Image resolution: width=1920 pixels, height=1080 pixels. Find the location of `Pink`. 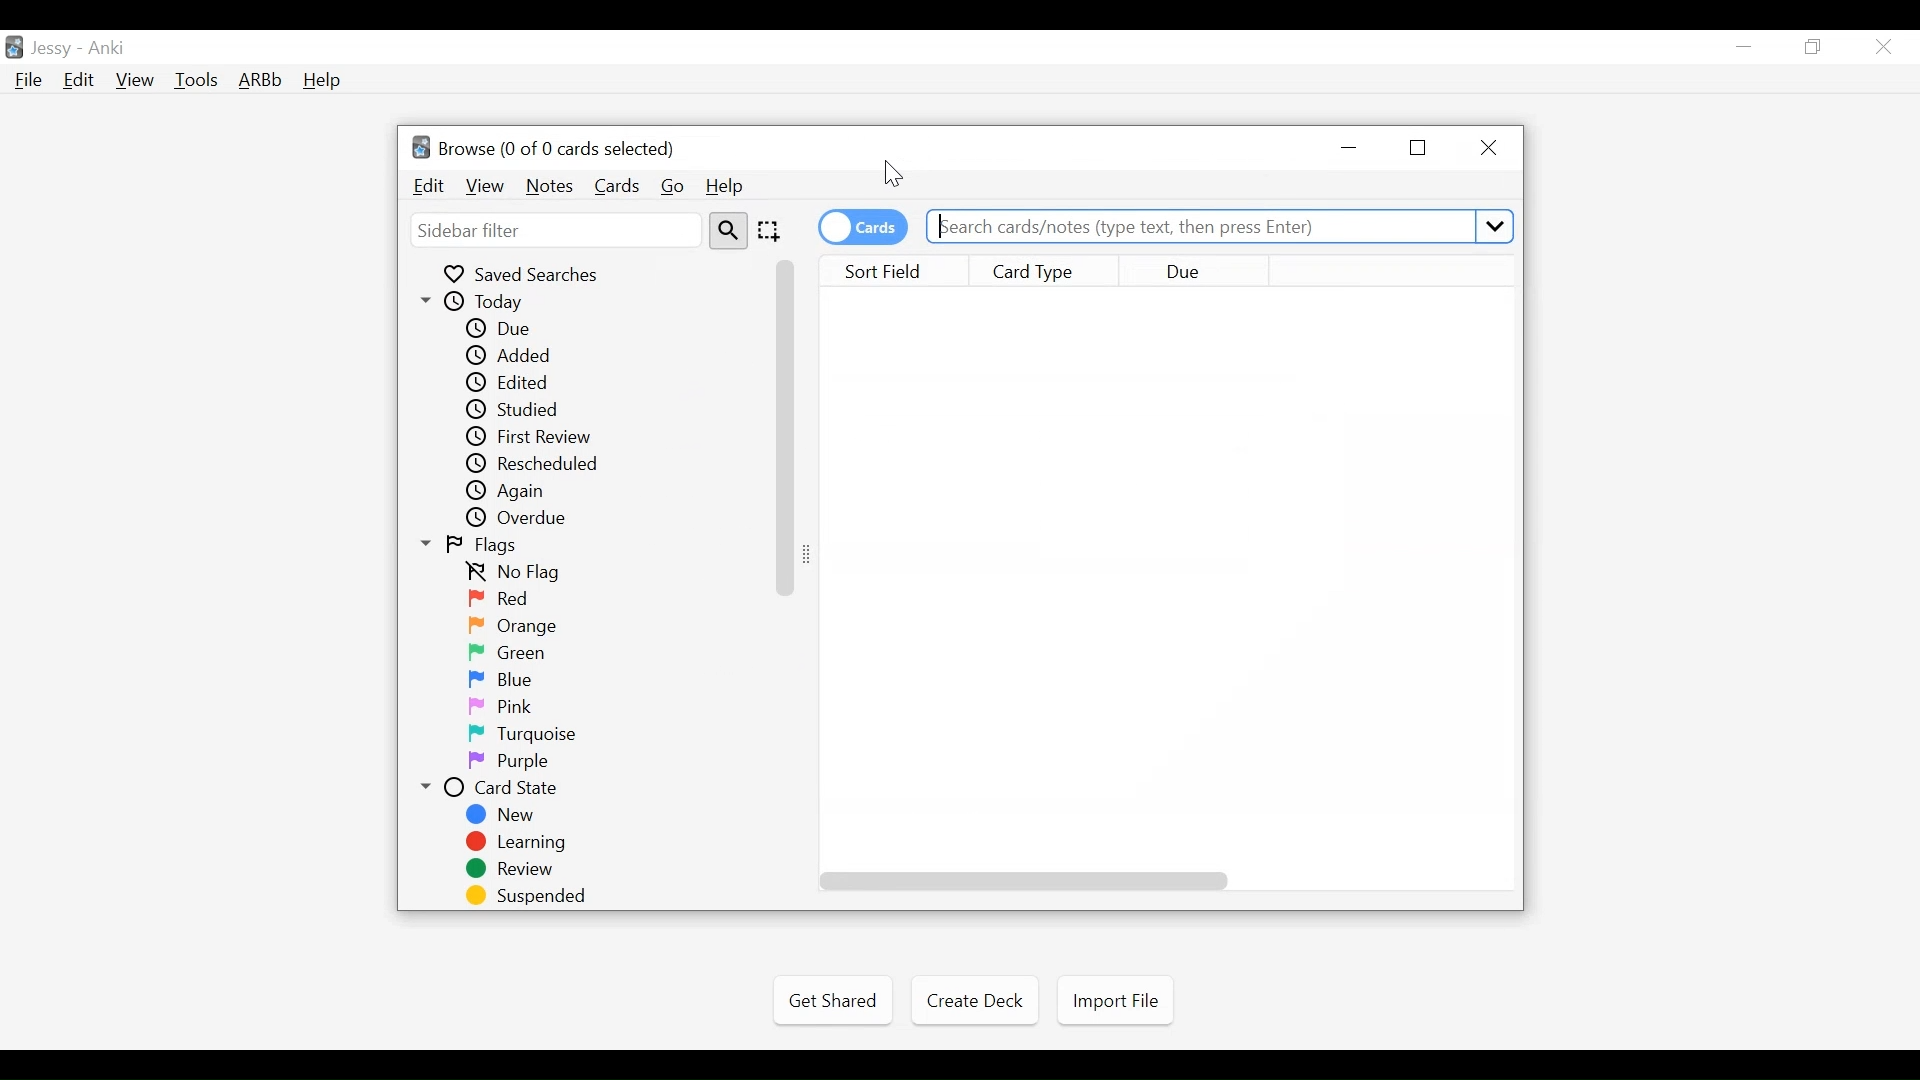

Pink is located at coordinates (507, 707).